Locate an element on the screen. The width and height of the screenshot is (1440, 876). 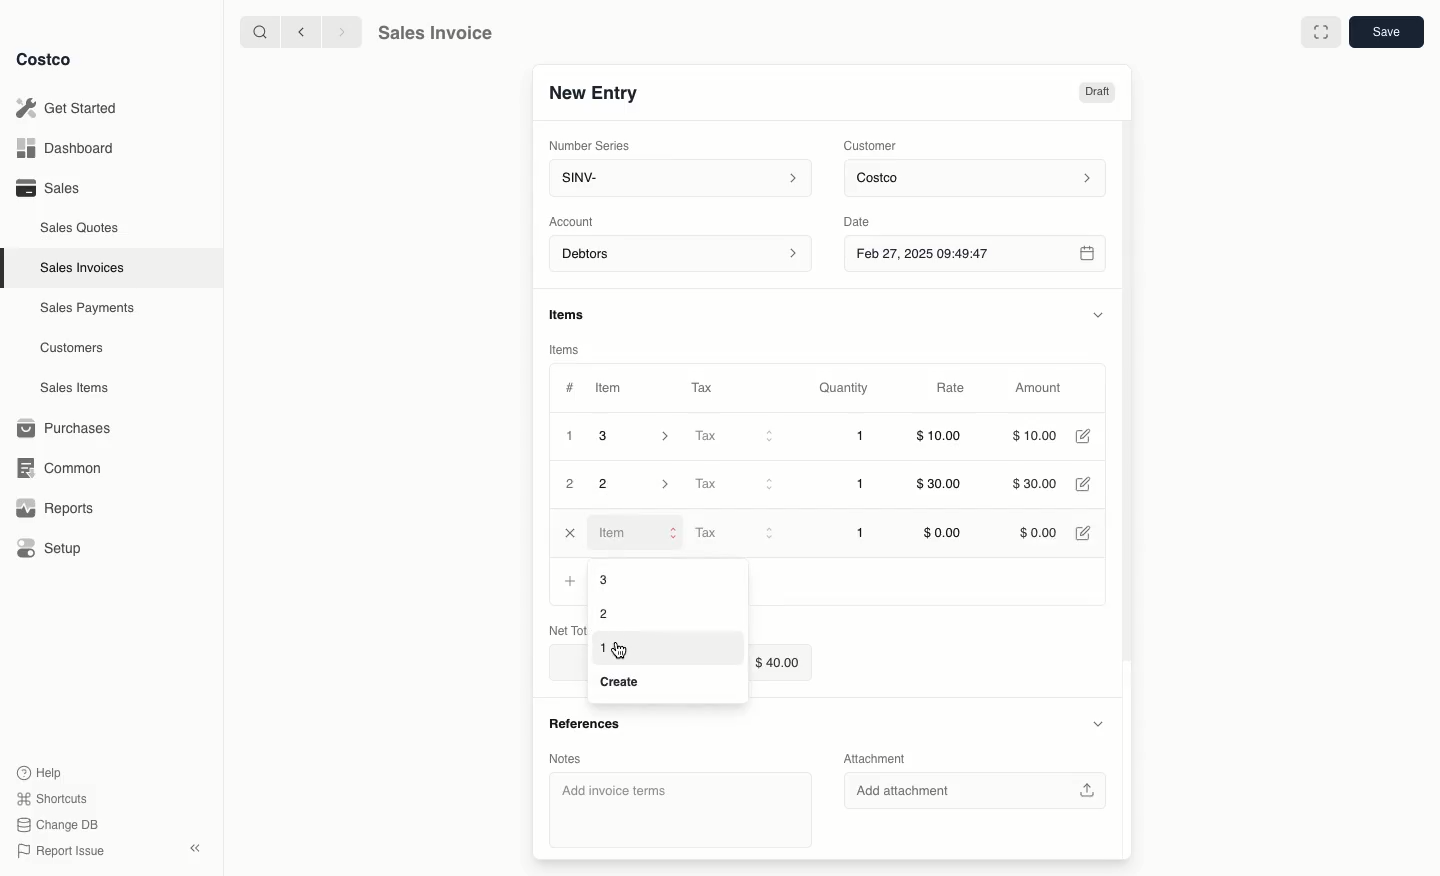
Help is located at coordinates (41, 771).